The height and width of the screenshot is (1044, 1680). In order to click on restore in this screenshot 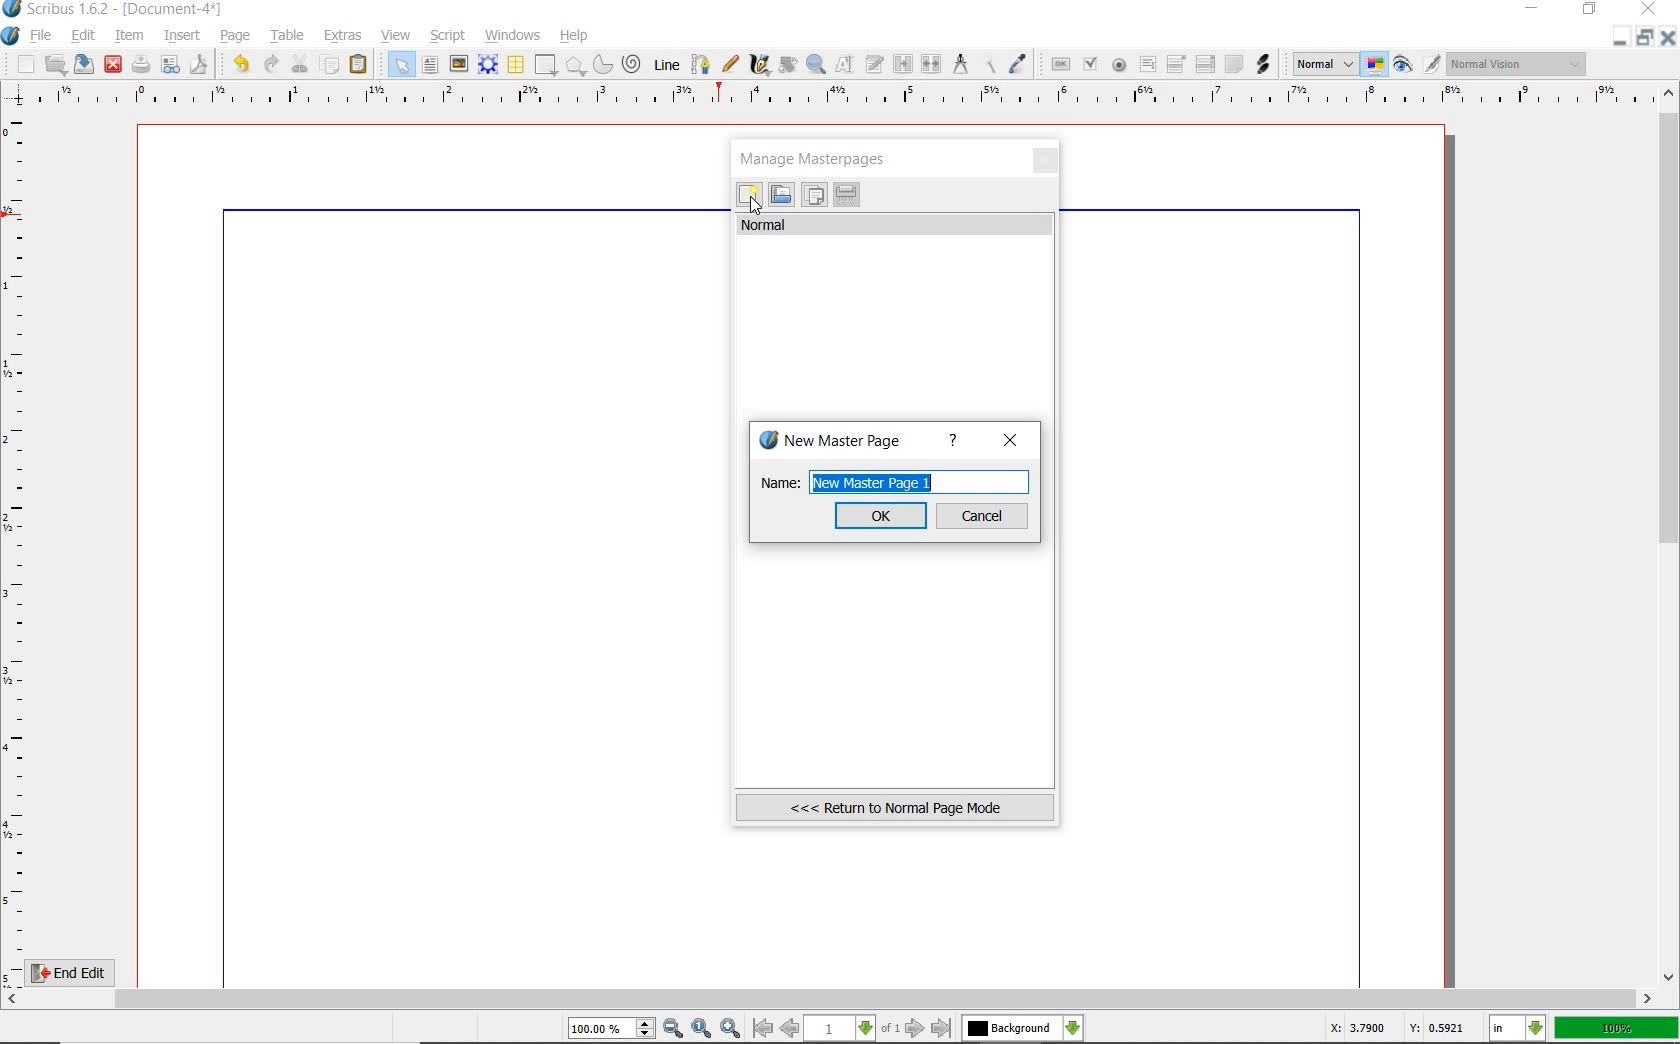, I will do `click(1648, 38)`.